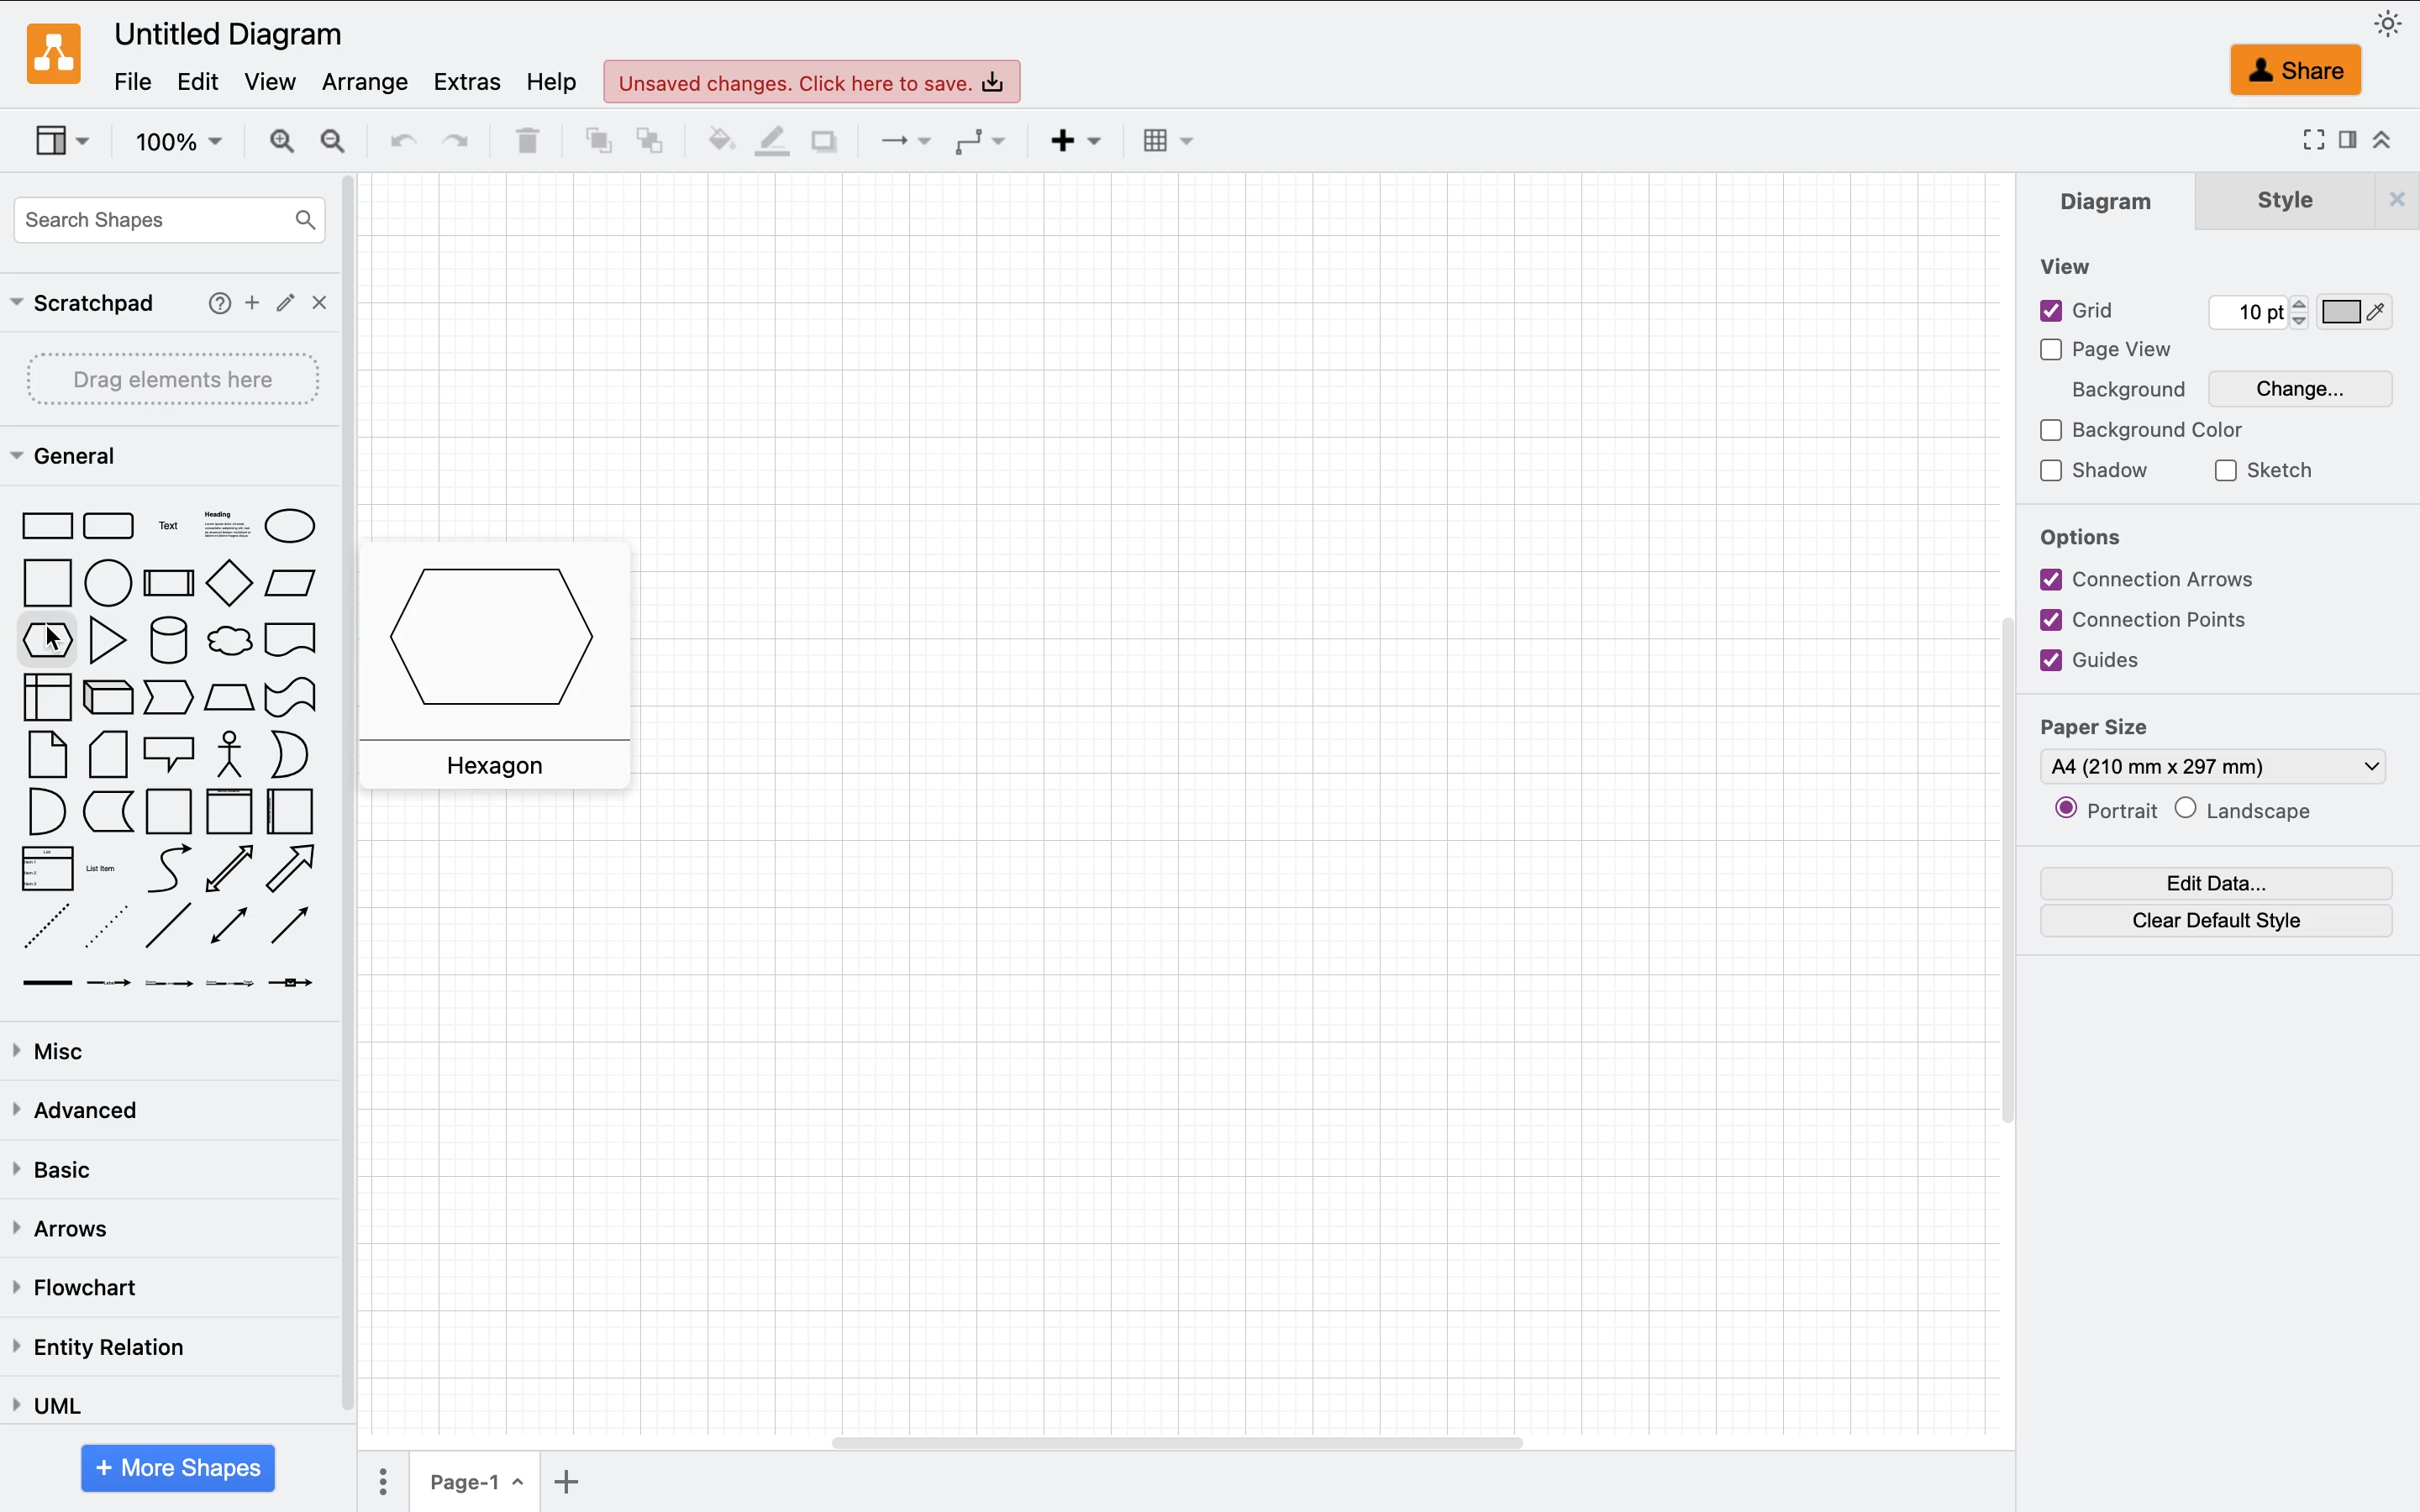 This screenshot has height=1512, width=2420. Describe the element at coordinates (2152, 577) in the screenshot. I see `connection arrows` at that location.